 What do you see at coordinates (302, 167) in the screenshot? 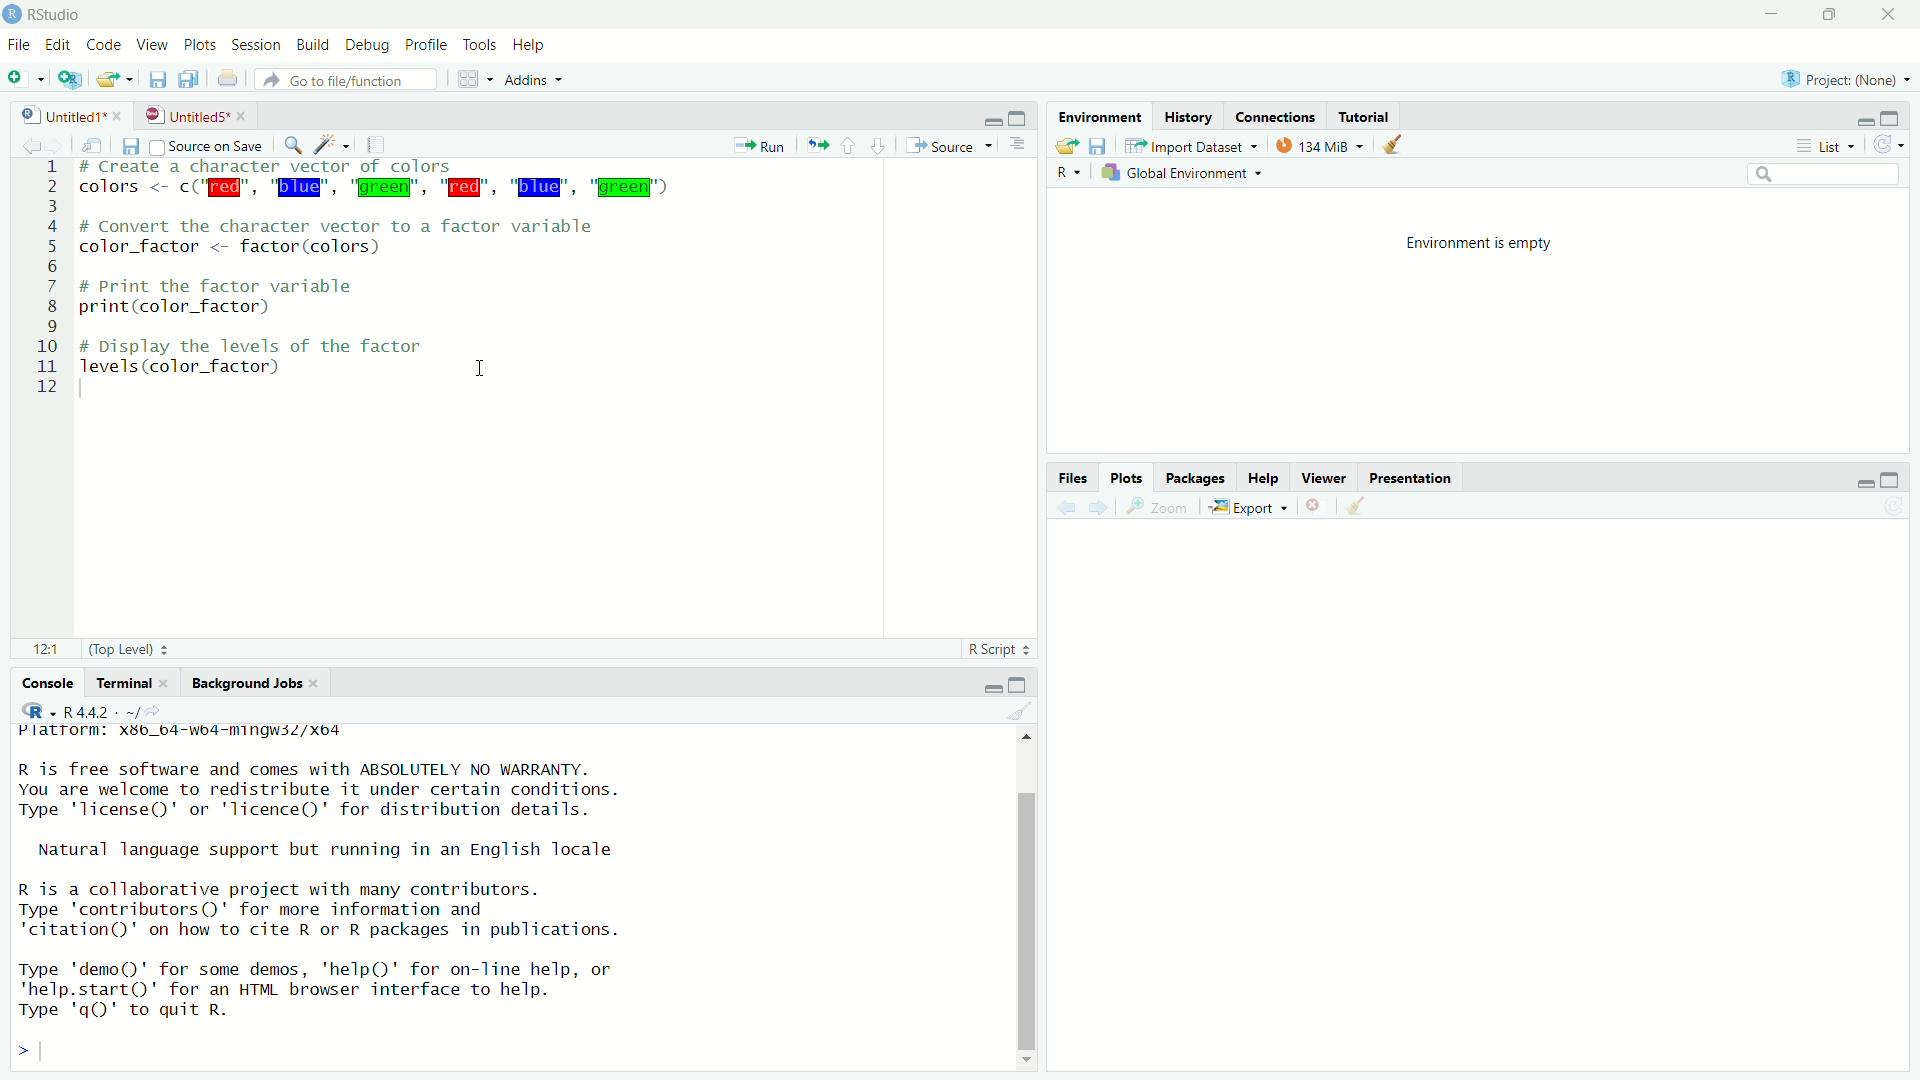
I see `# create a character  vector of colors` at bounding box center [302, 167].